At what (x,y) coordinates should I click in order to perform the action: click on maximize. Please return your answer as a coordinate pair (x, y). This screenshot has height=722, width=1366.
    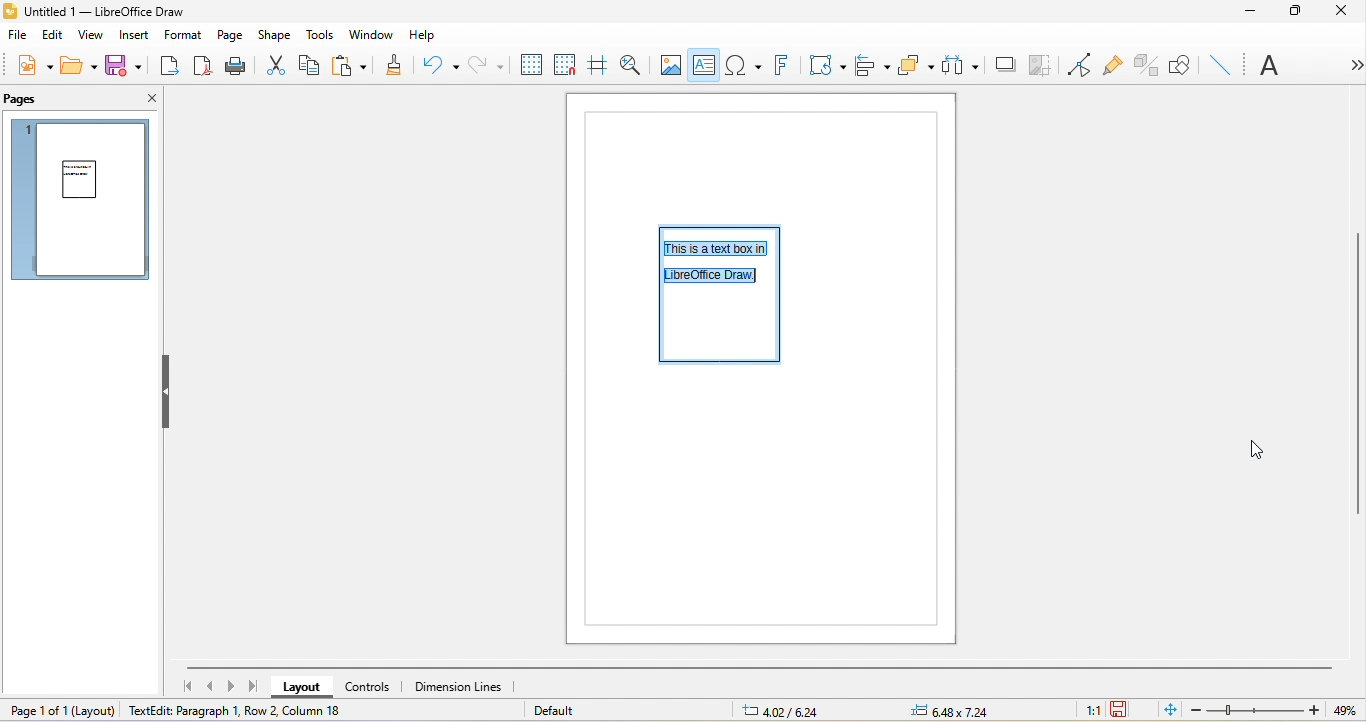
    Looking at the image, I should click on (1298, 12).